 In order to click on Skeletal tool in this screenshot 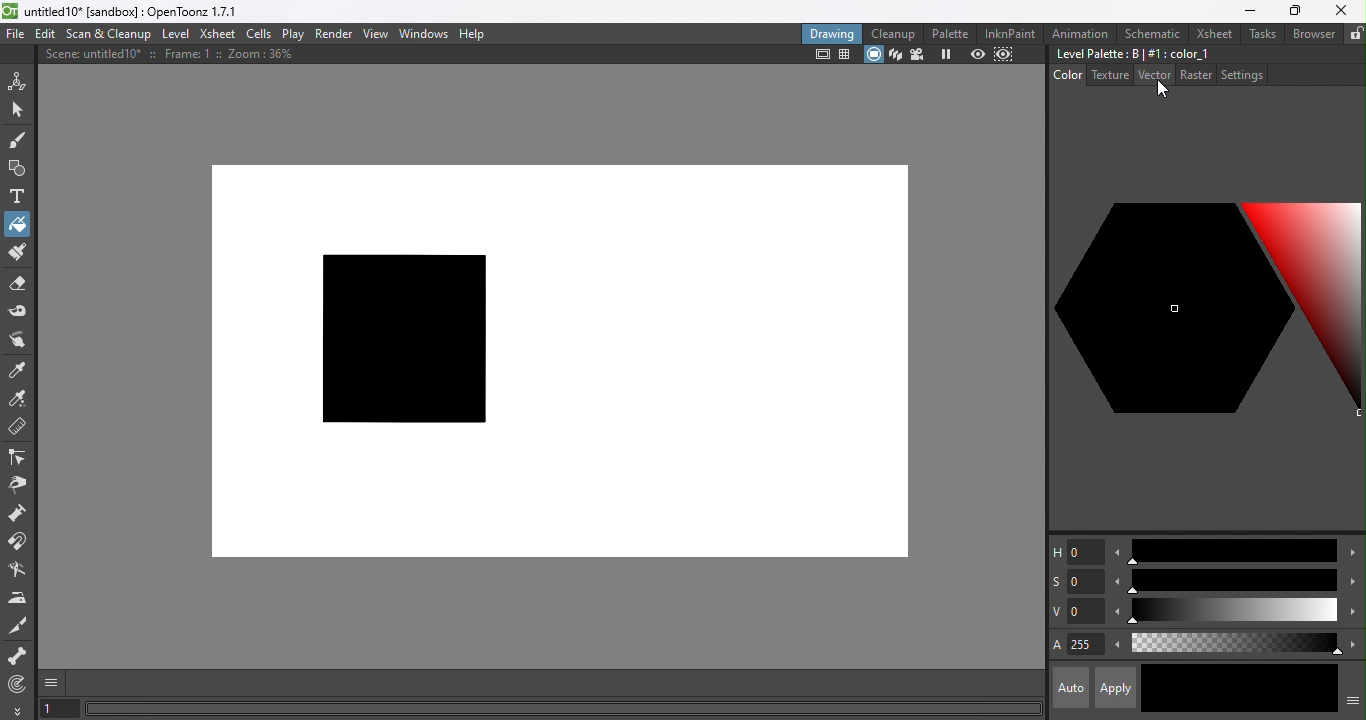, I will do `click(18, 657)`.